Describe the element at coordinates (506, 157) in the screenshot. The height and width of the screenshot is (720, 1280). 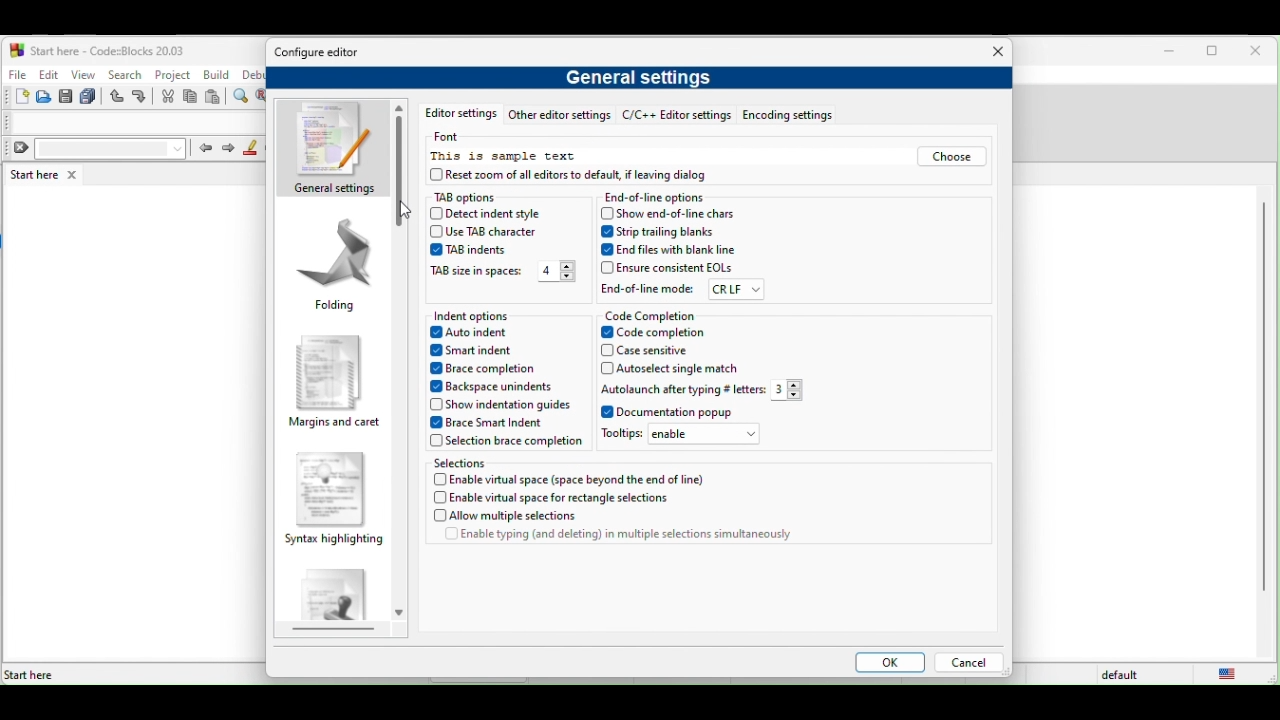
I see `this is sample text` at that location.